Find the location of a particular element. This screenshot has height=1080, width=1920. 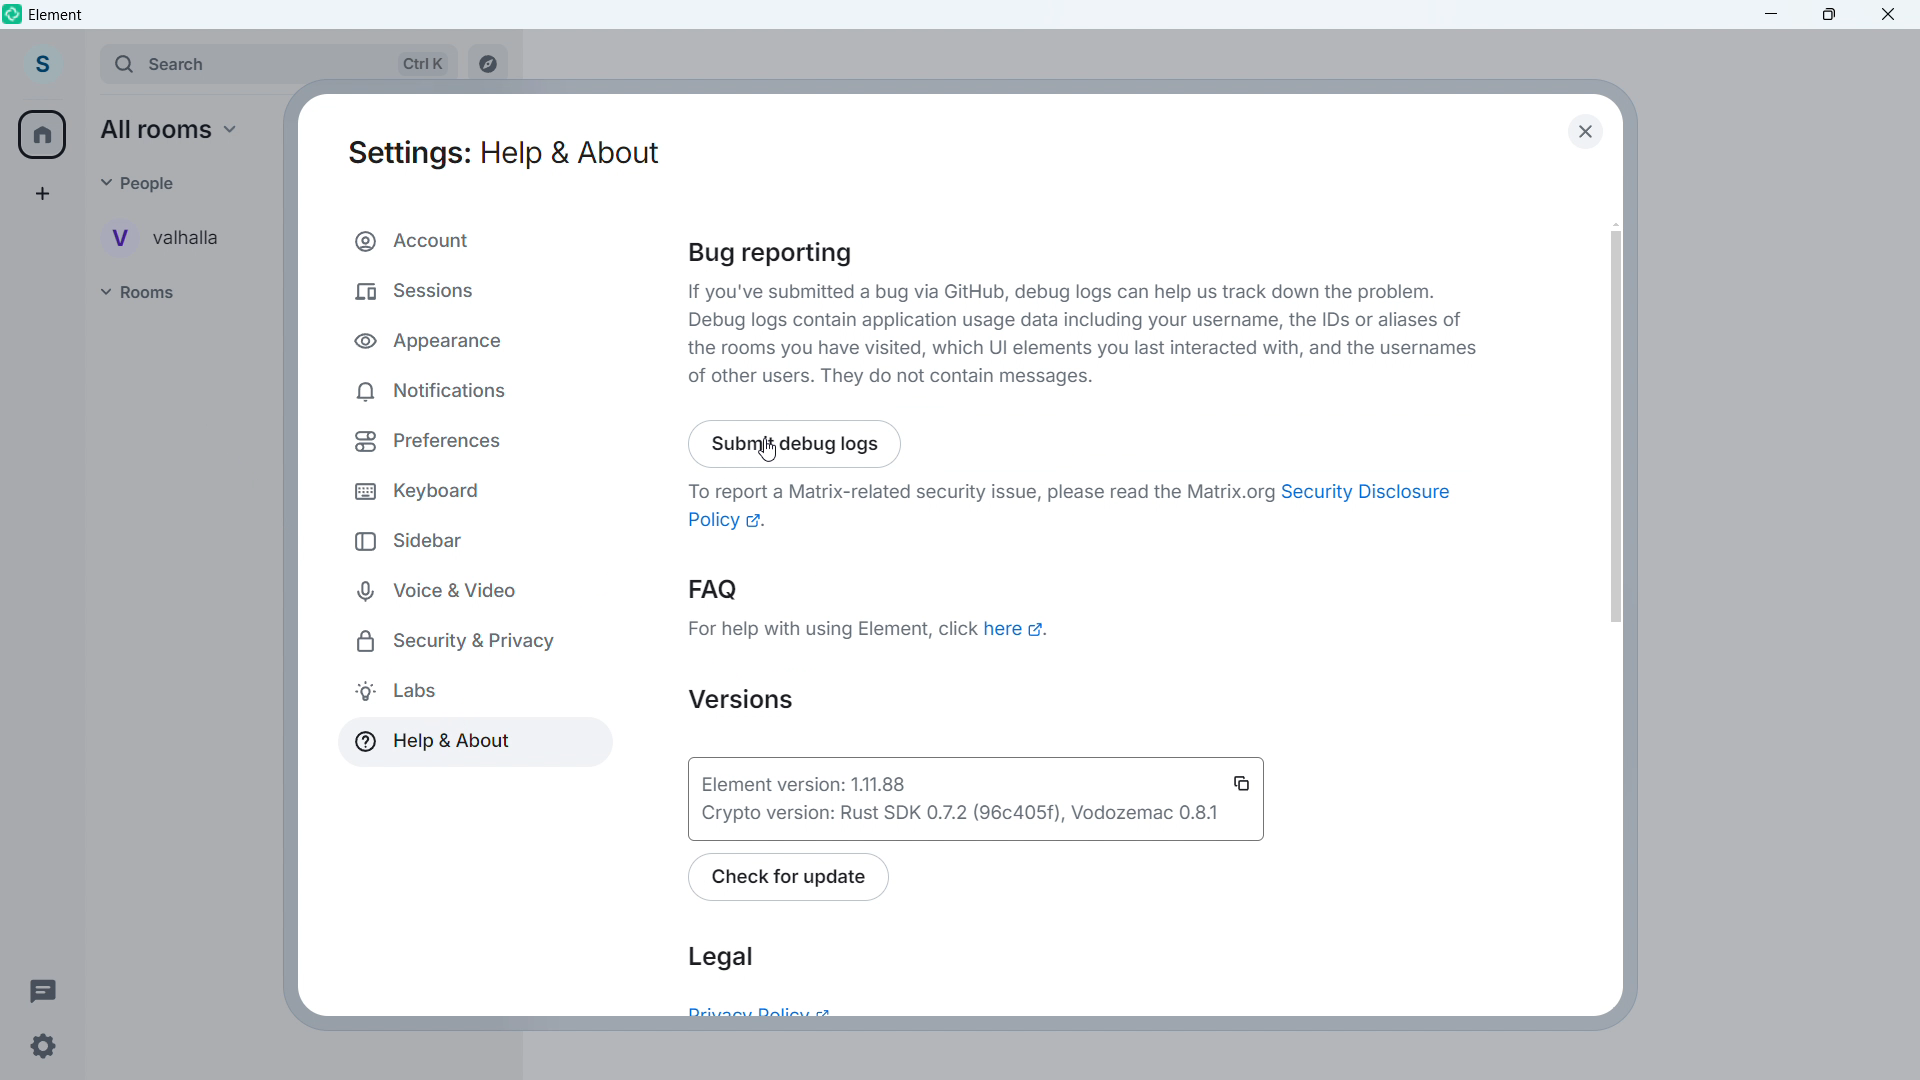

Account  is located at coordinates (41, 65).